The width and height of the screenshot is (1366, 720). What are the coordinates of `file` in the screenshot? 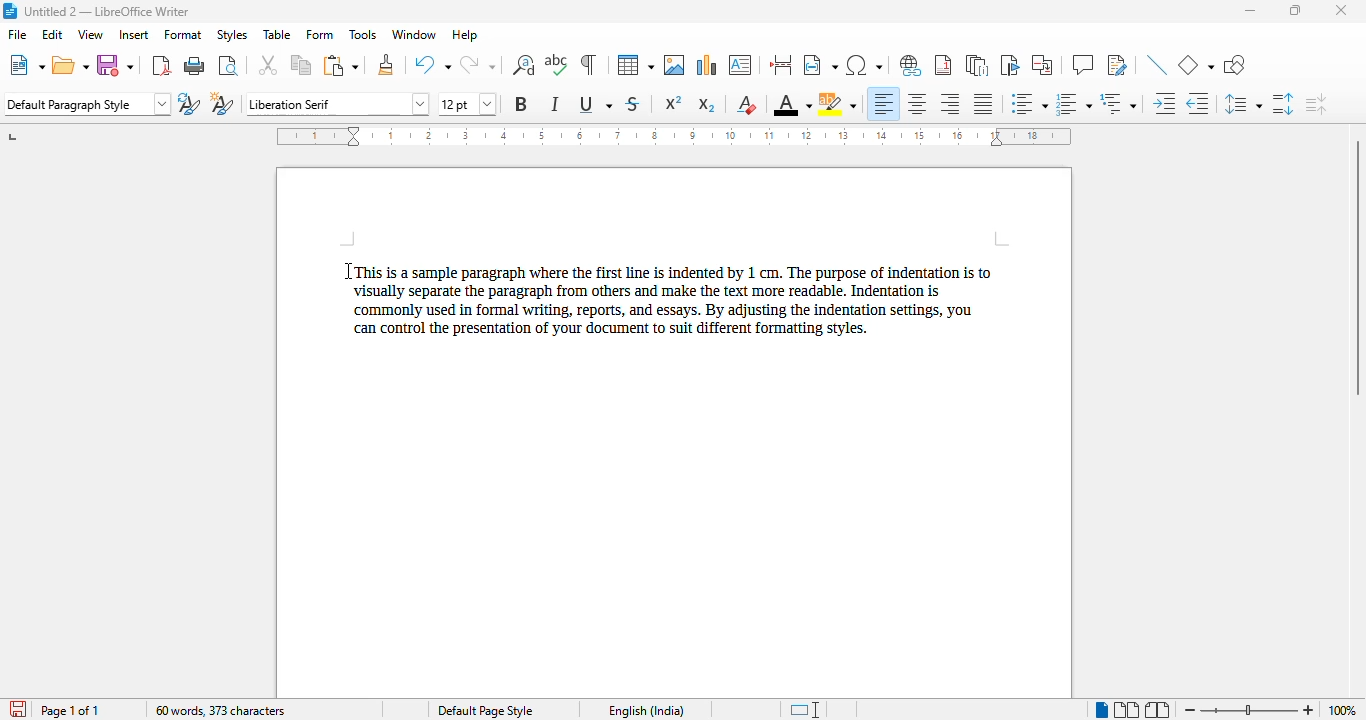 It's located at (16, 33).